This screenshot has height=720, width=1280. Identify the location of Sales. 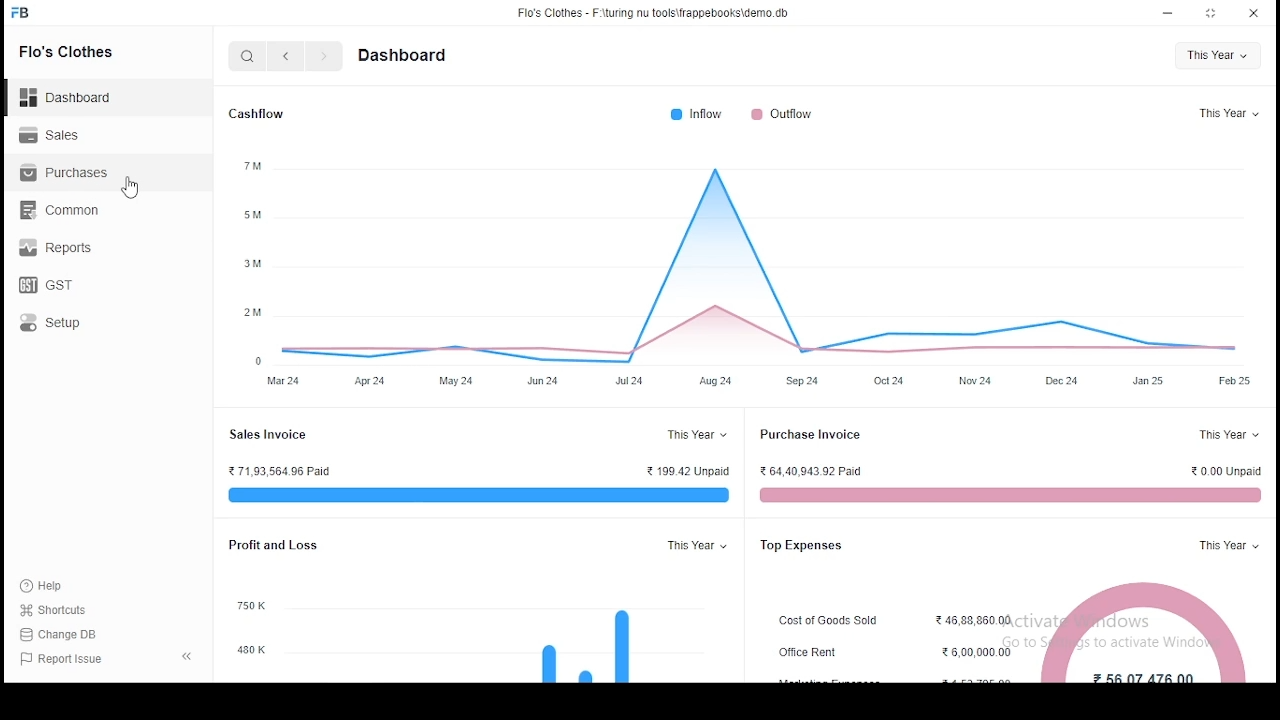
(55, 133).